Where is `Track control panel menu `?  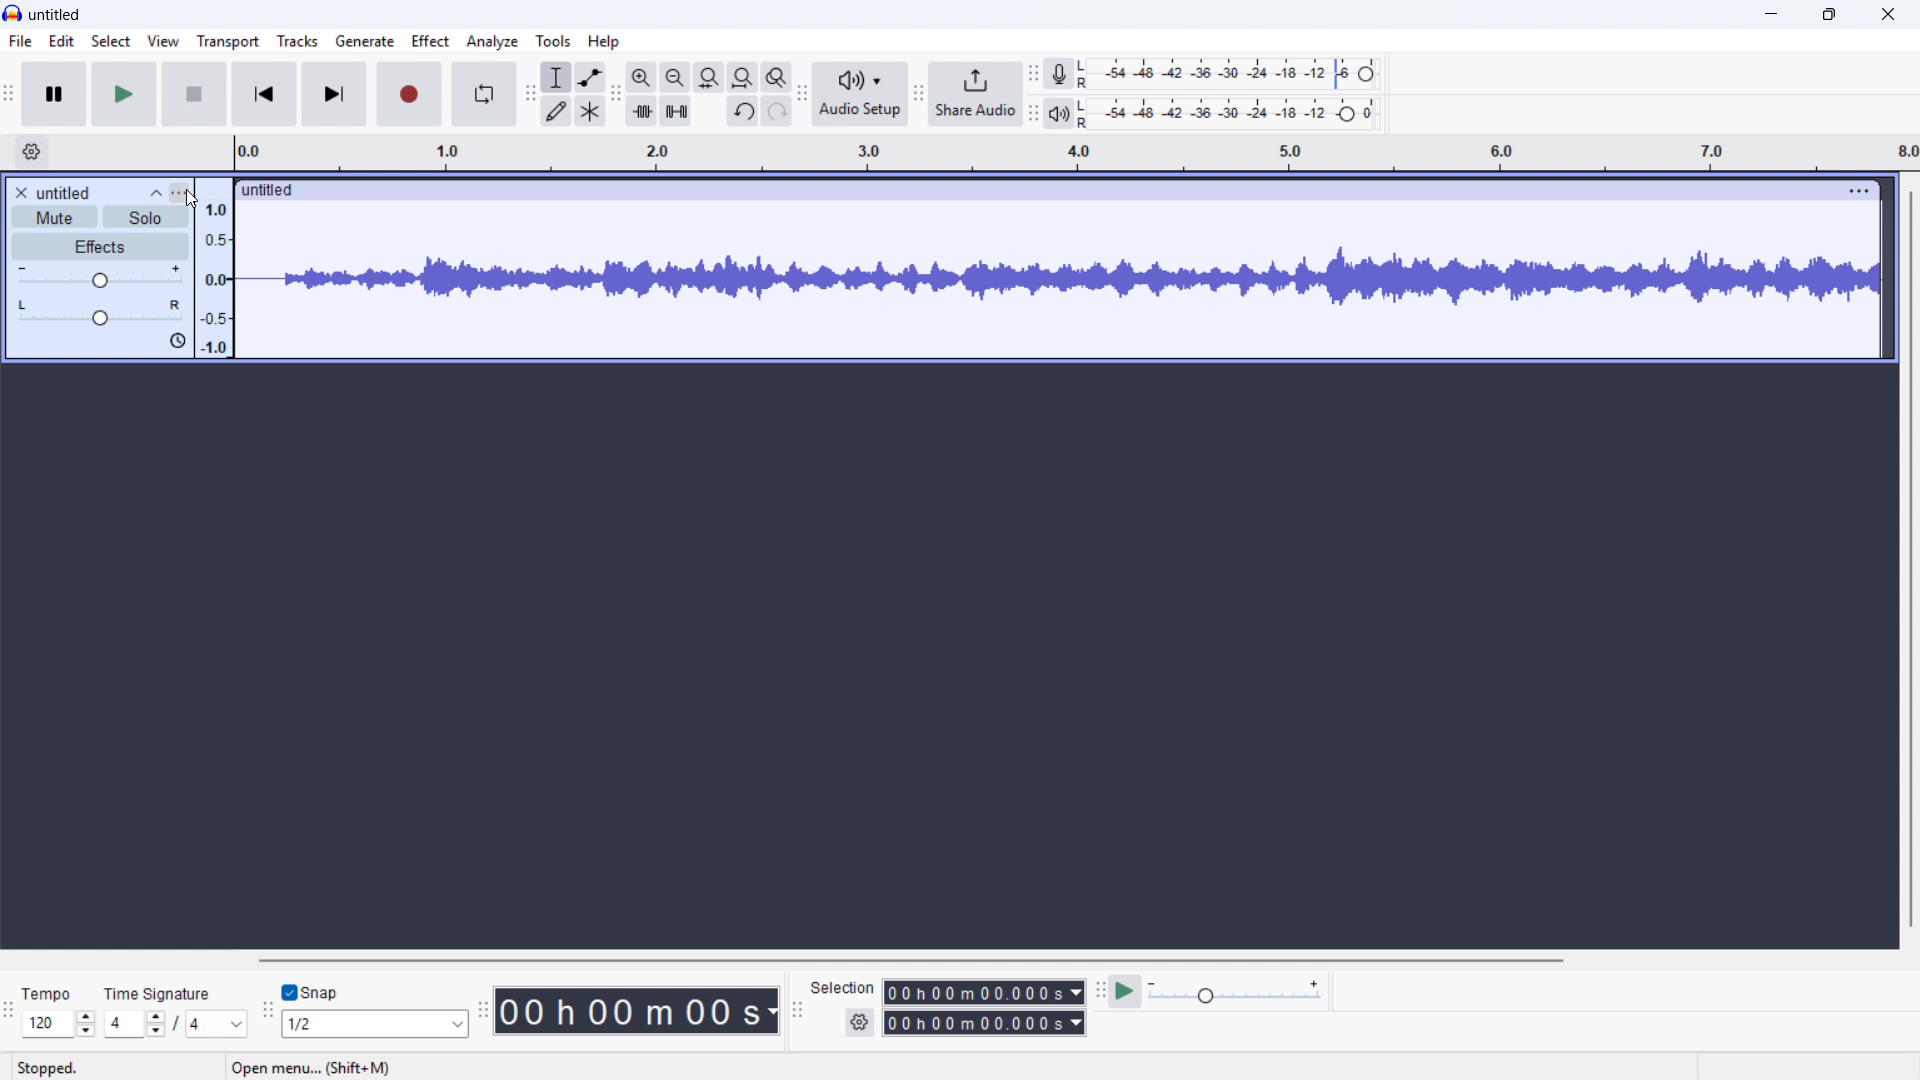 Track control panel menu  is located at coordinates (179, 192).